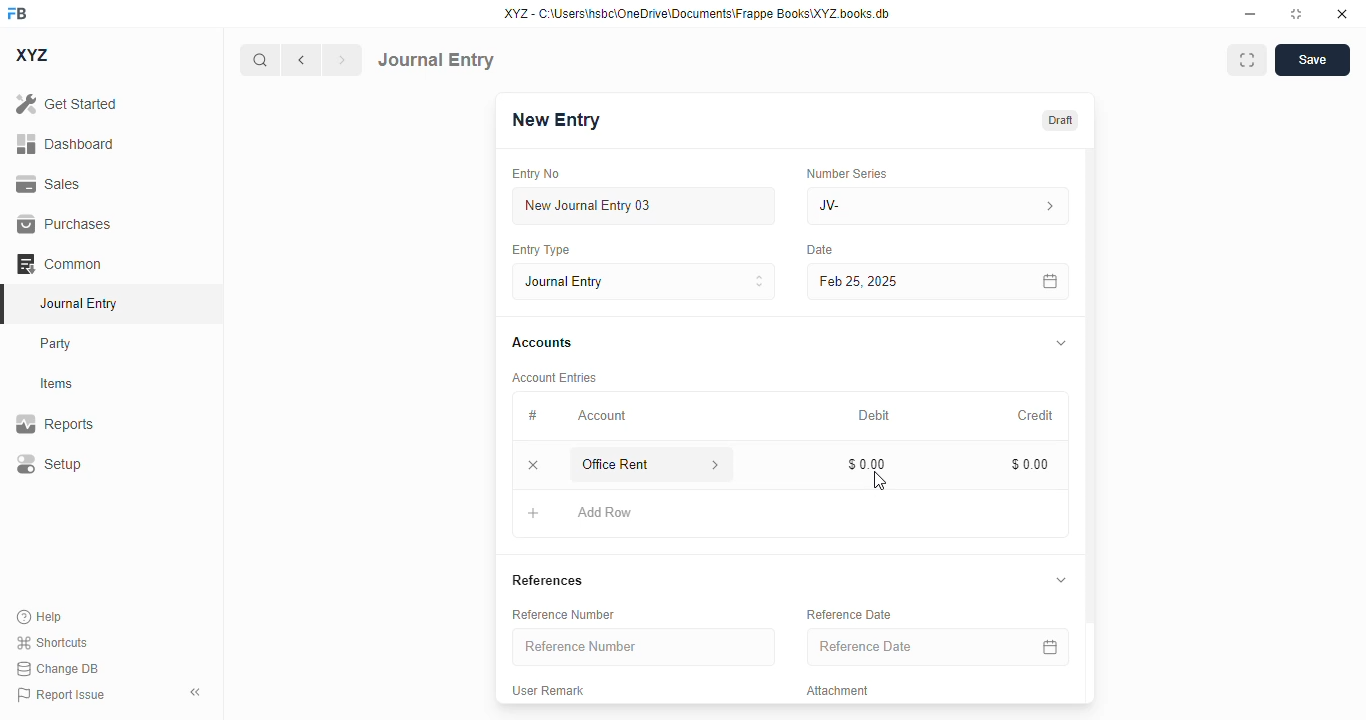 Image resolution: width=1366 pixels, height=720 pixels. What do you see at coordinates (542, 343) in the screenshot?
I see `accounts` at bounding box center [542, 343].